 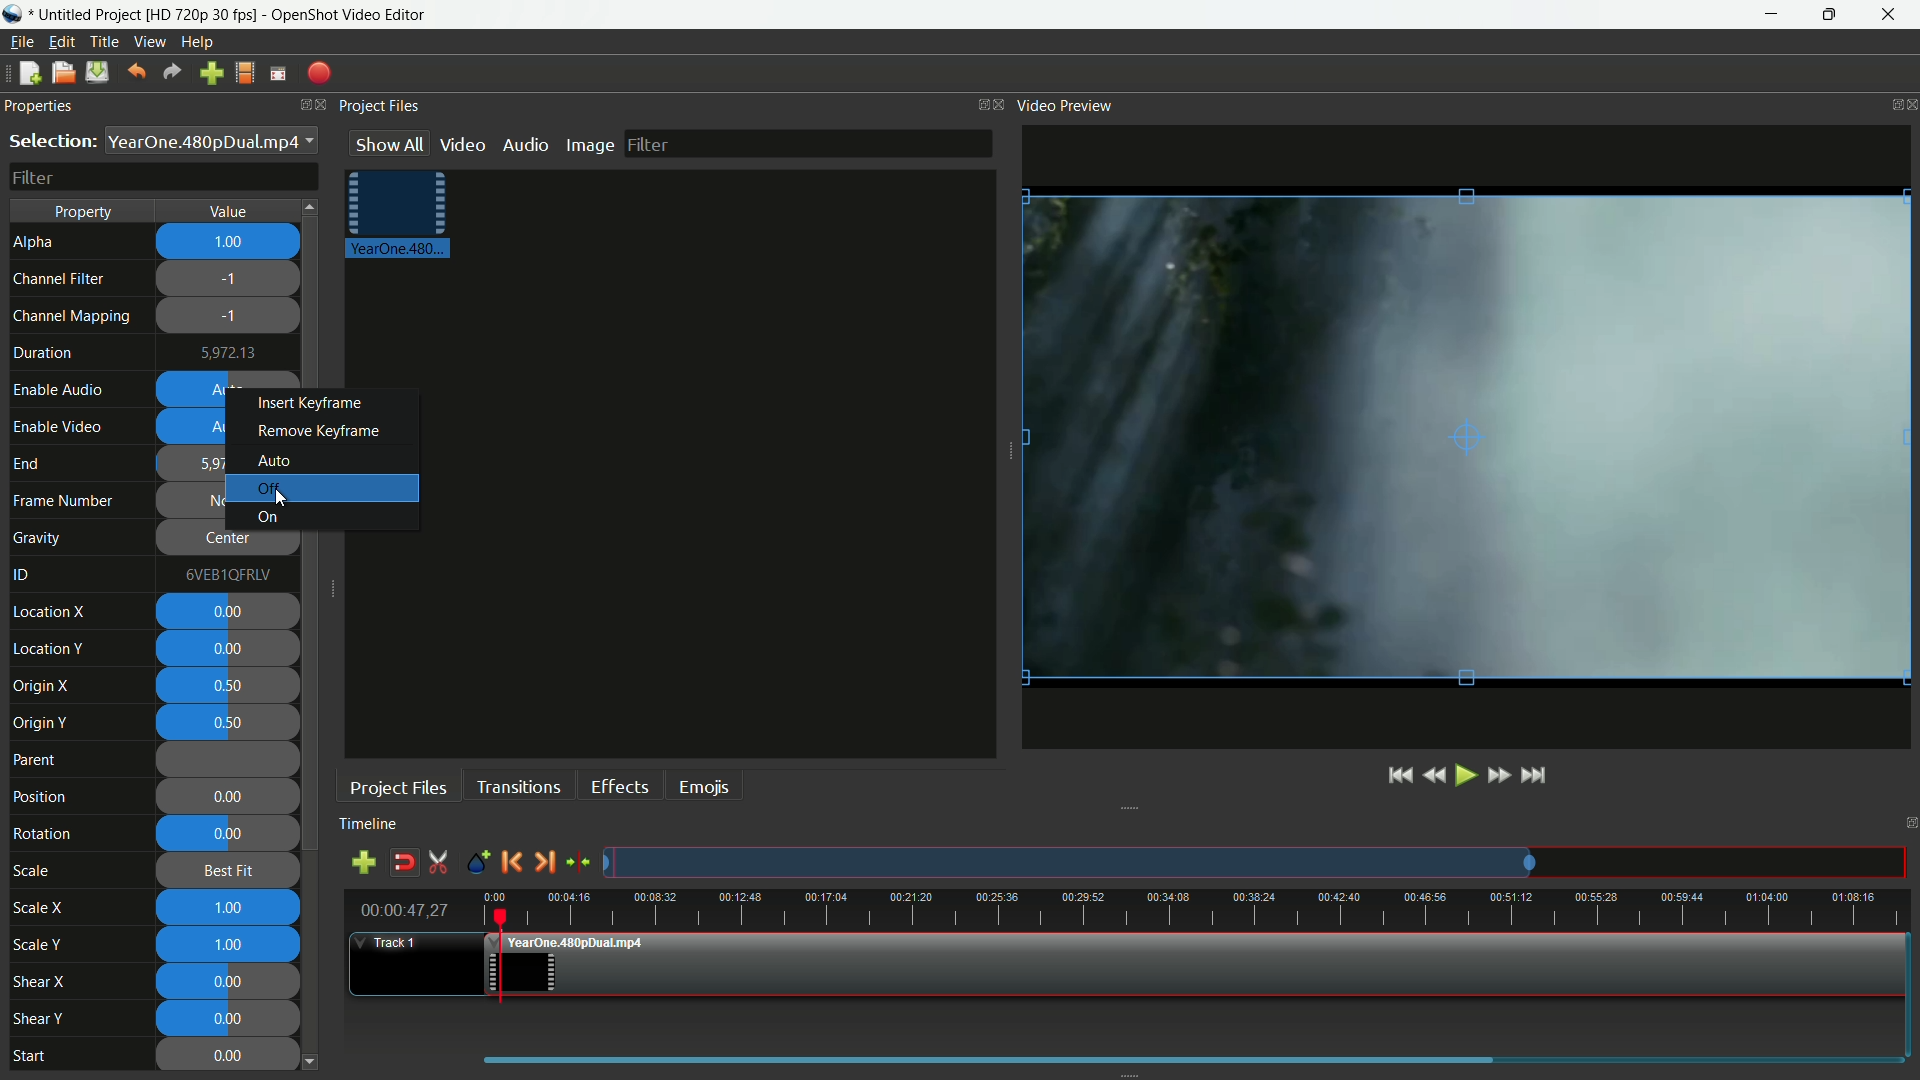 I want to click on duration, so click(x=40, y=353).